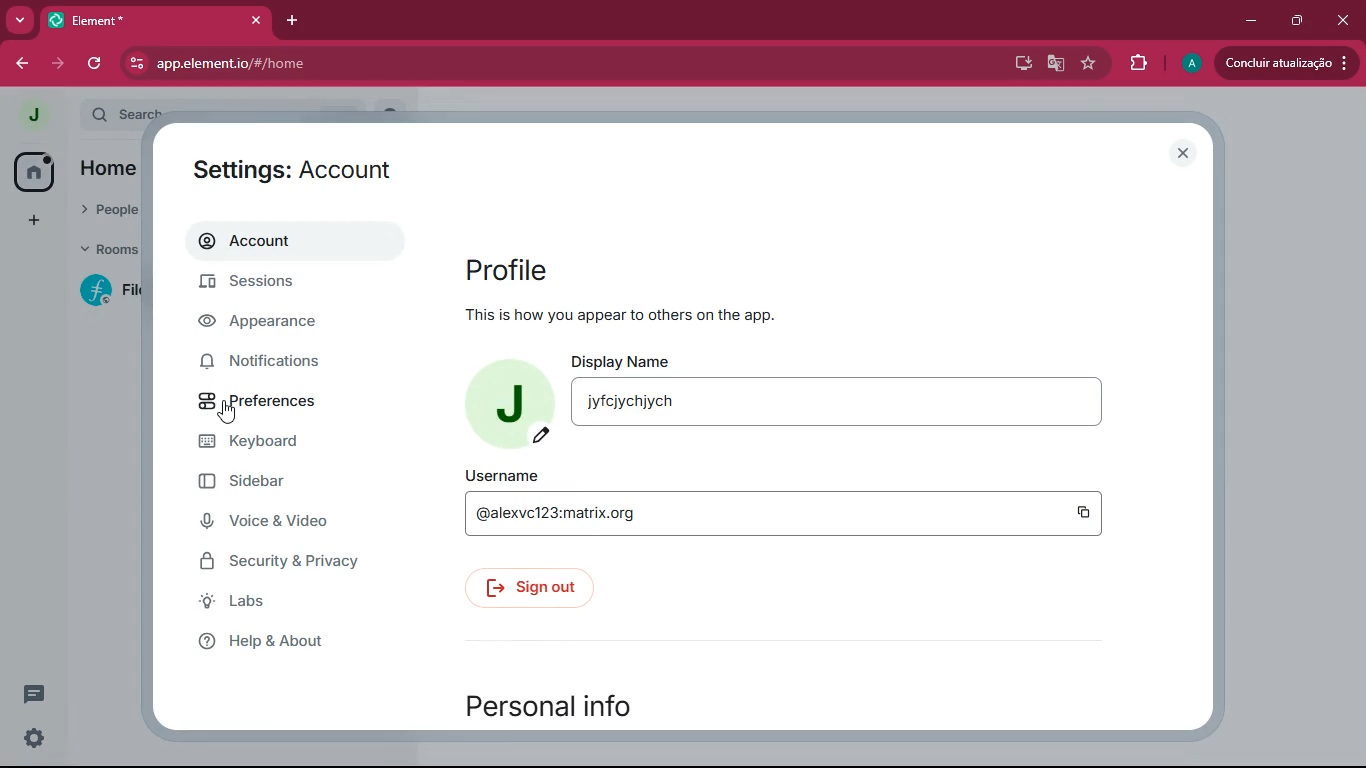 The image size is (1366, 768). I want to click on home, so click(33, 170).